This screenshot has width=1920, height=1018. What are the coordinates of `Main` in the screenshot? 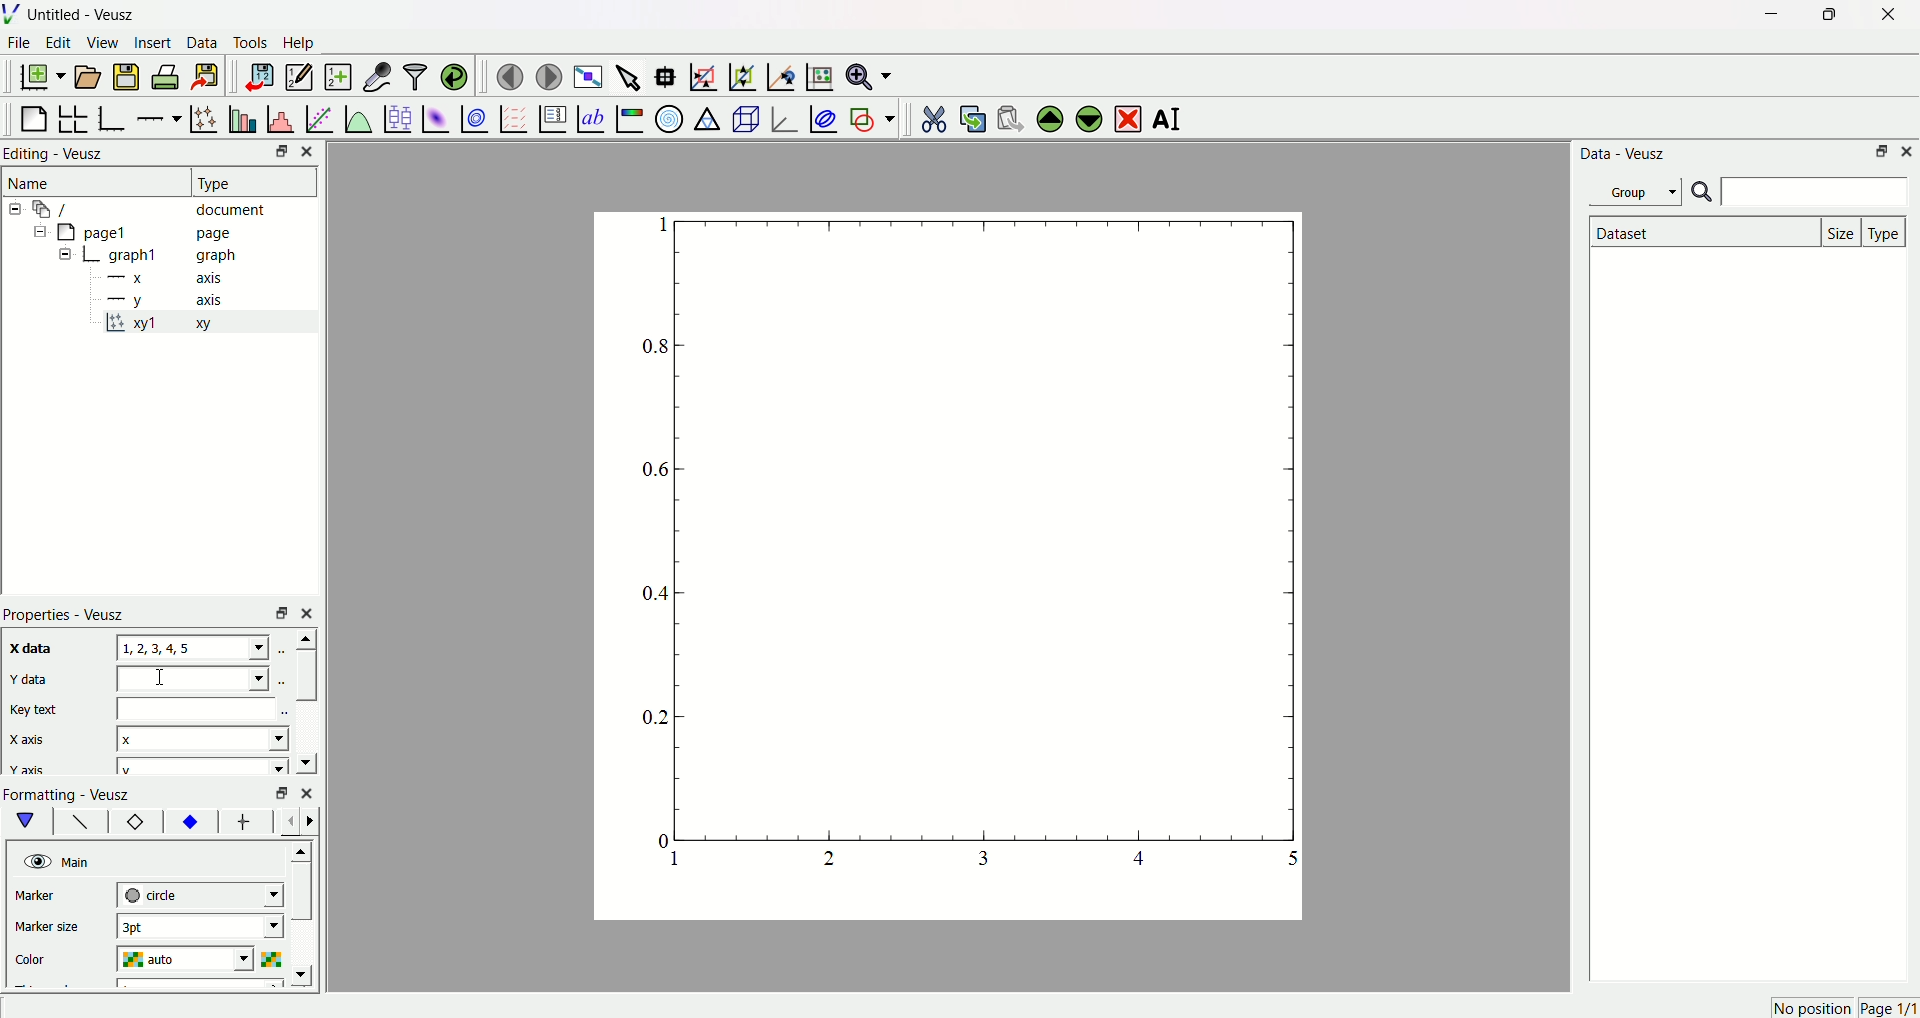 It's located at (79, 861).